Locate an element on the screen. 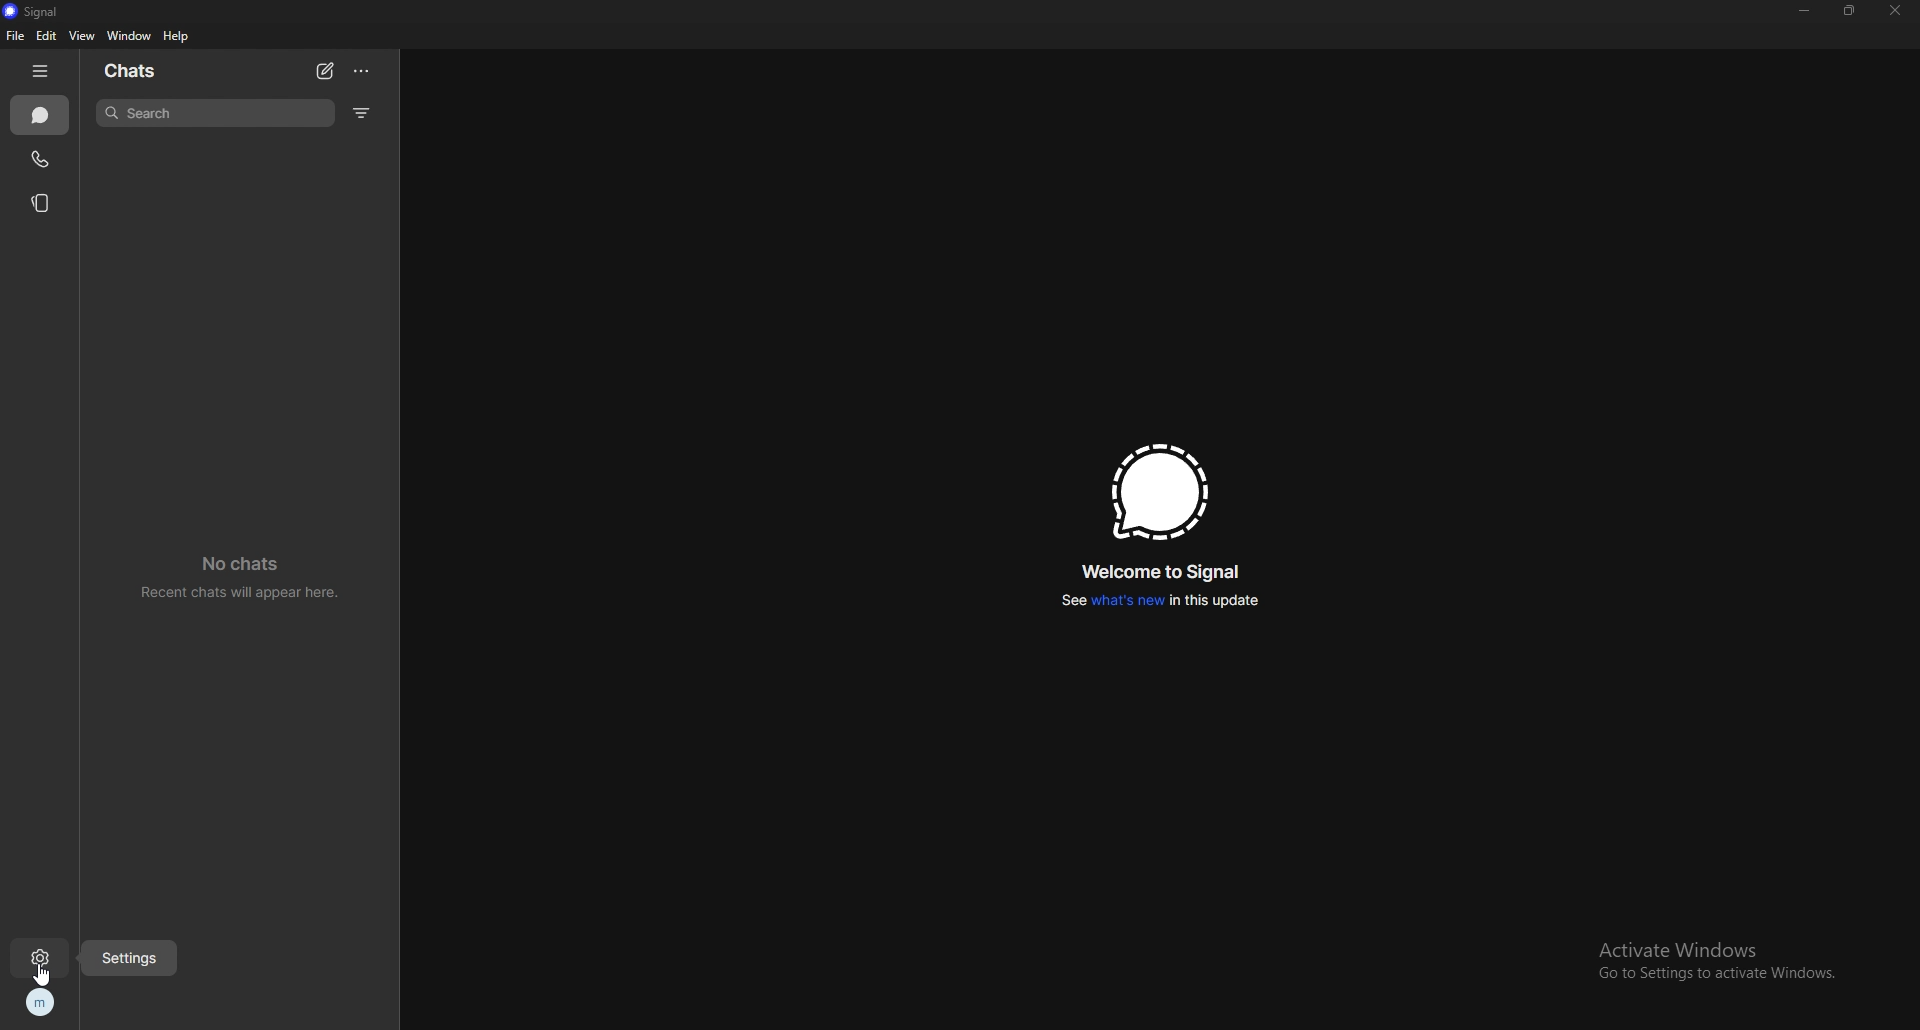 The image size is (1920, 1030). chats is located at coordinates (144, 69).